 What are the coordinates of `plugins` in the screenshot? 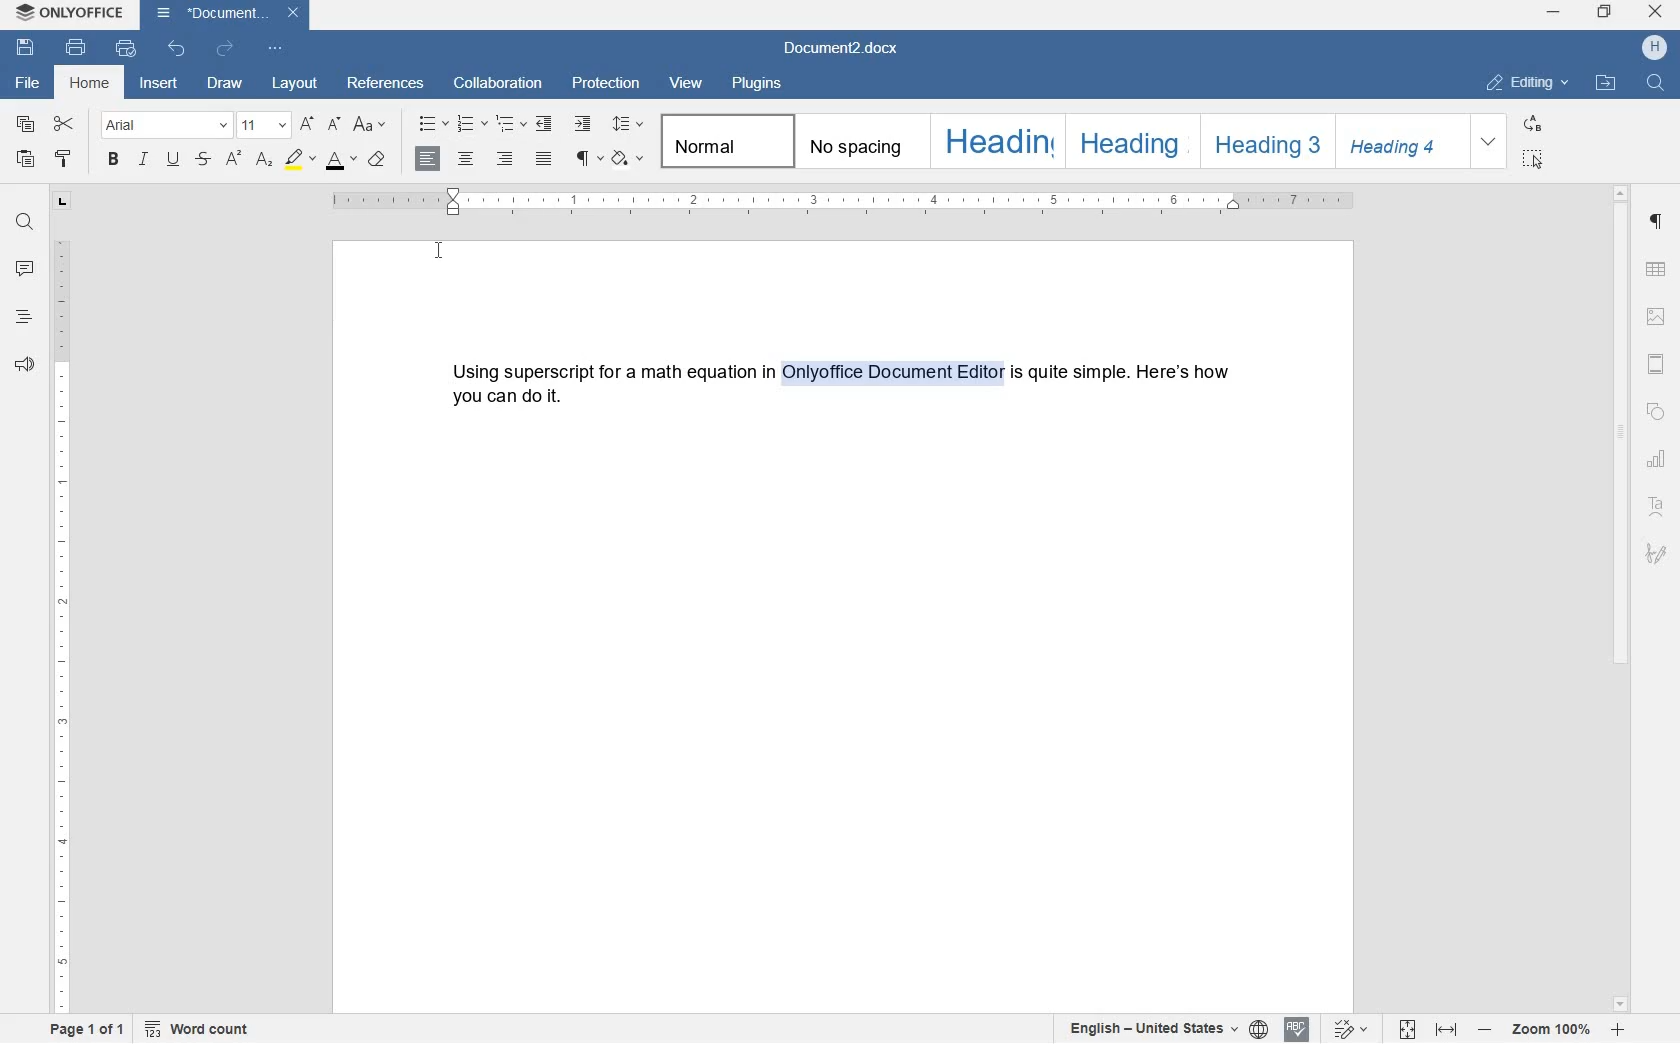 It's located at (759, 84).